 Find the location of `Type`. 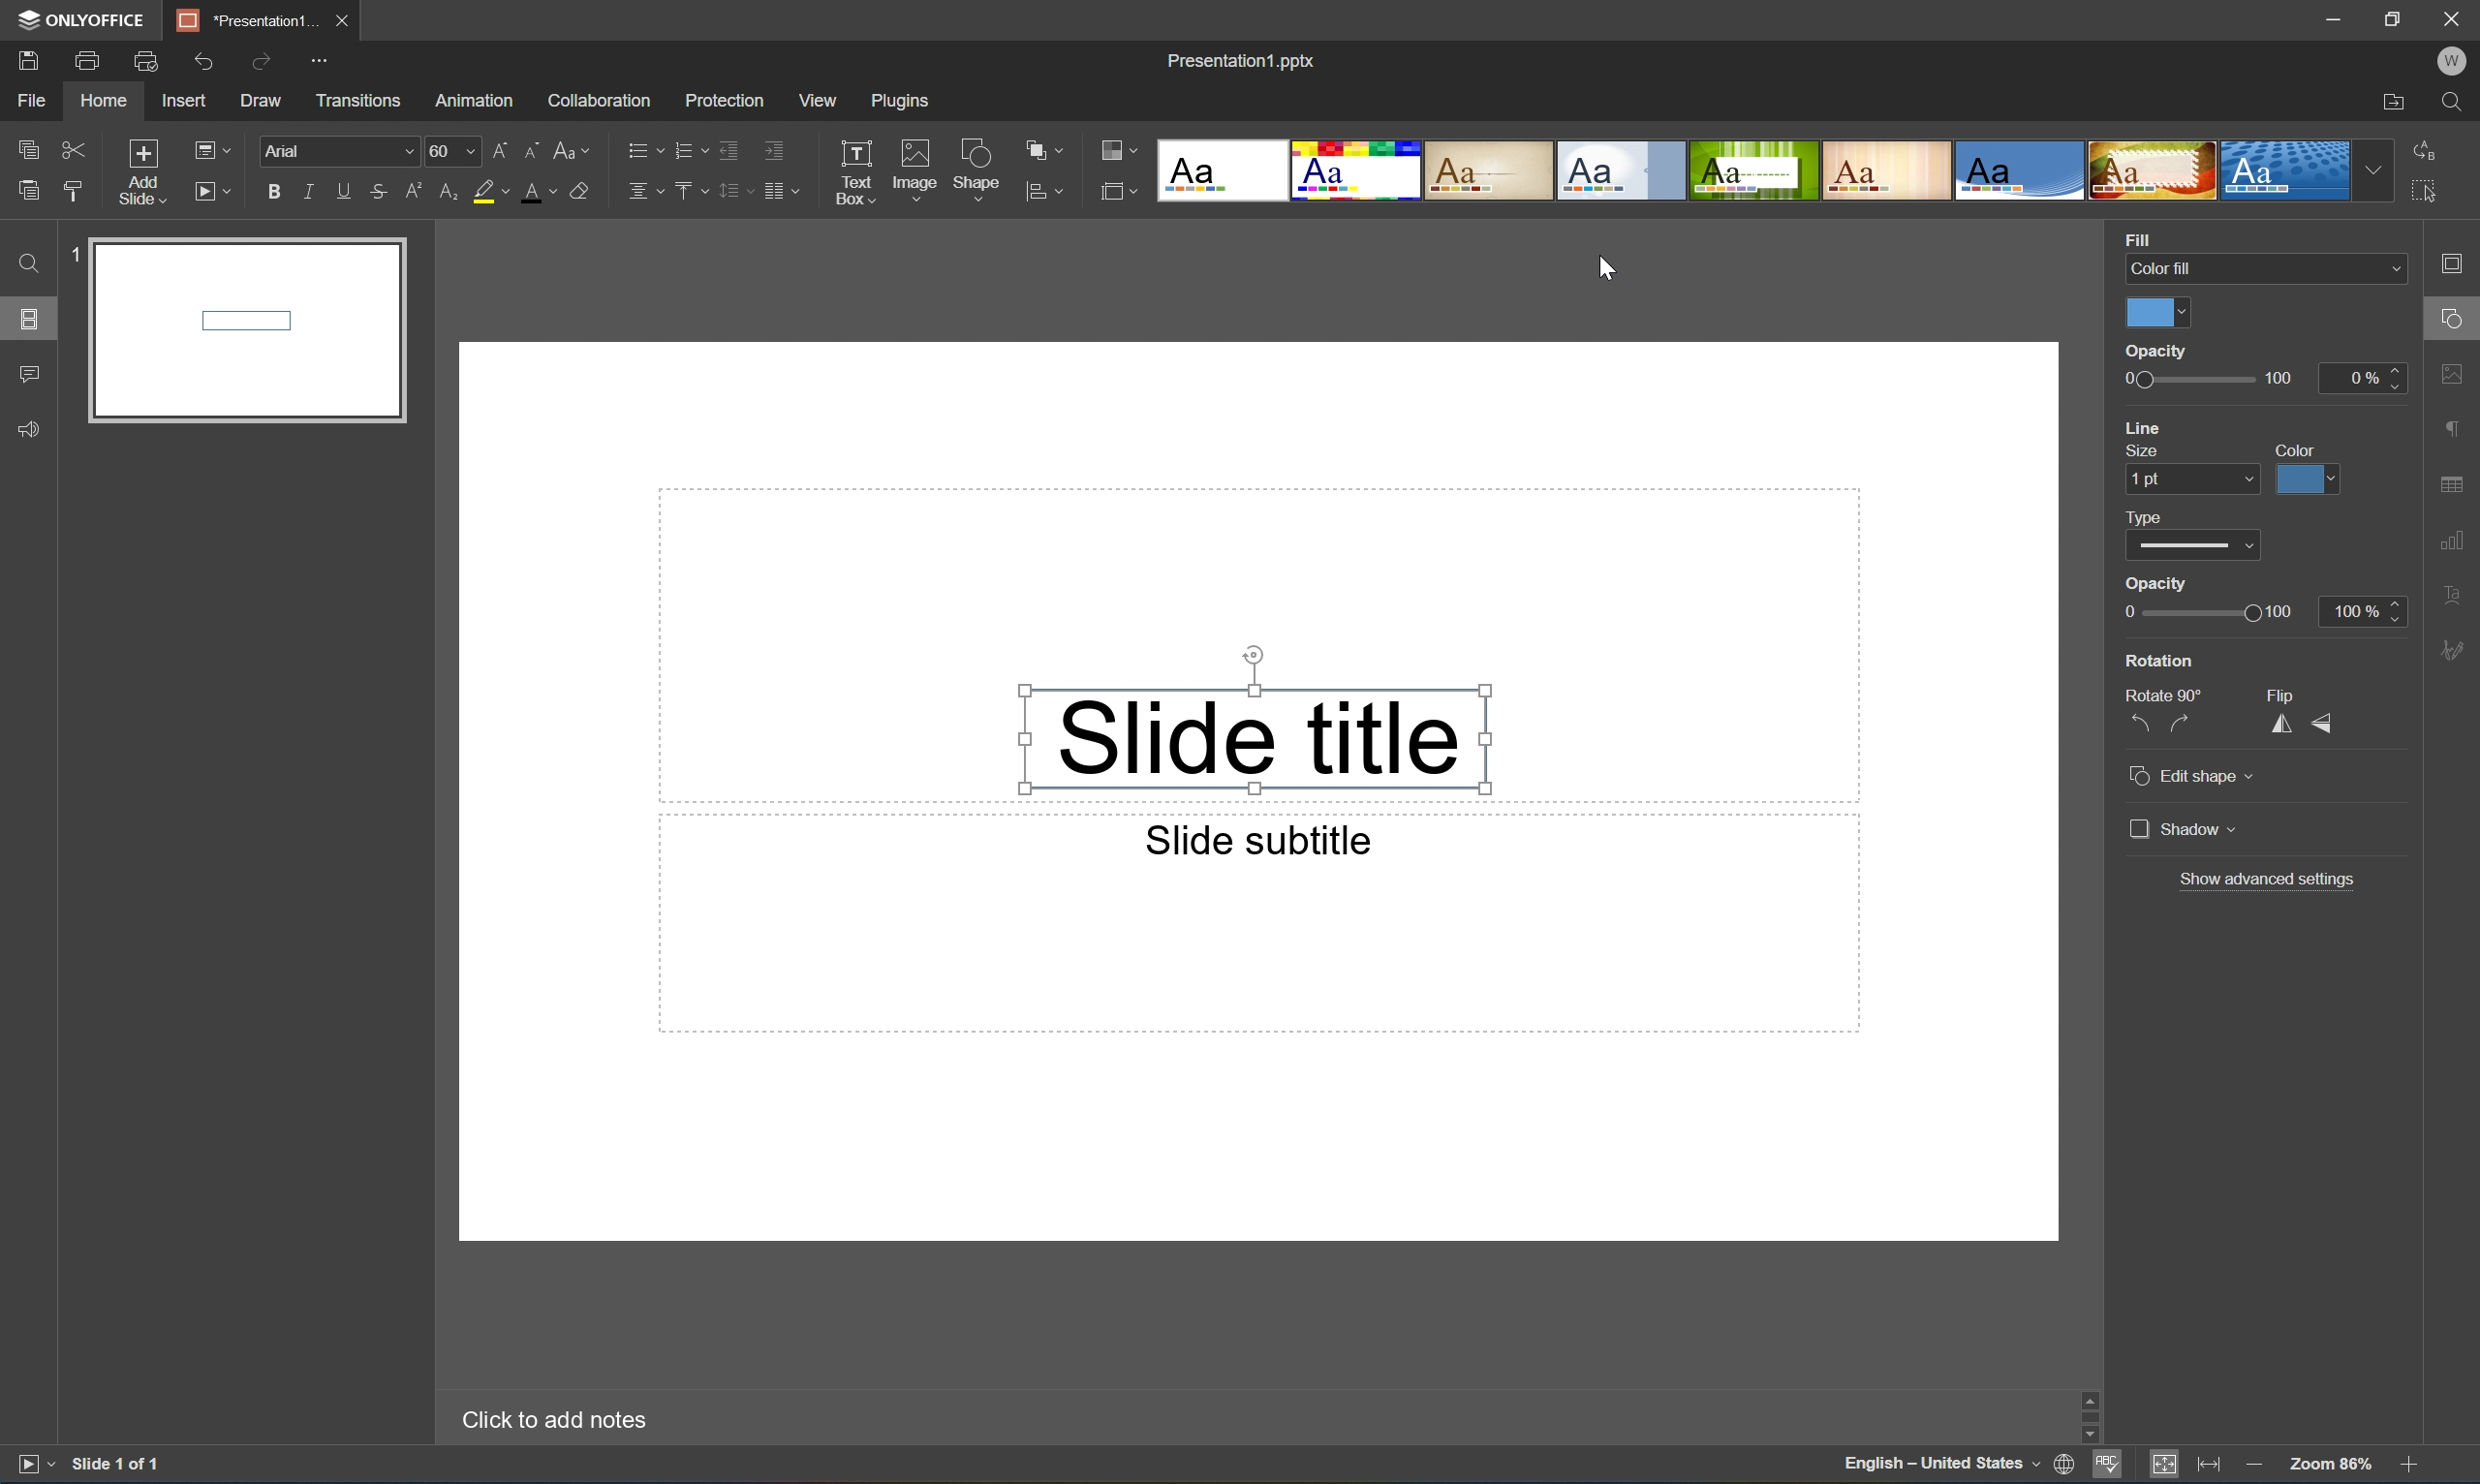

Type is located at coordinates (2187, 548).